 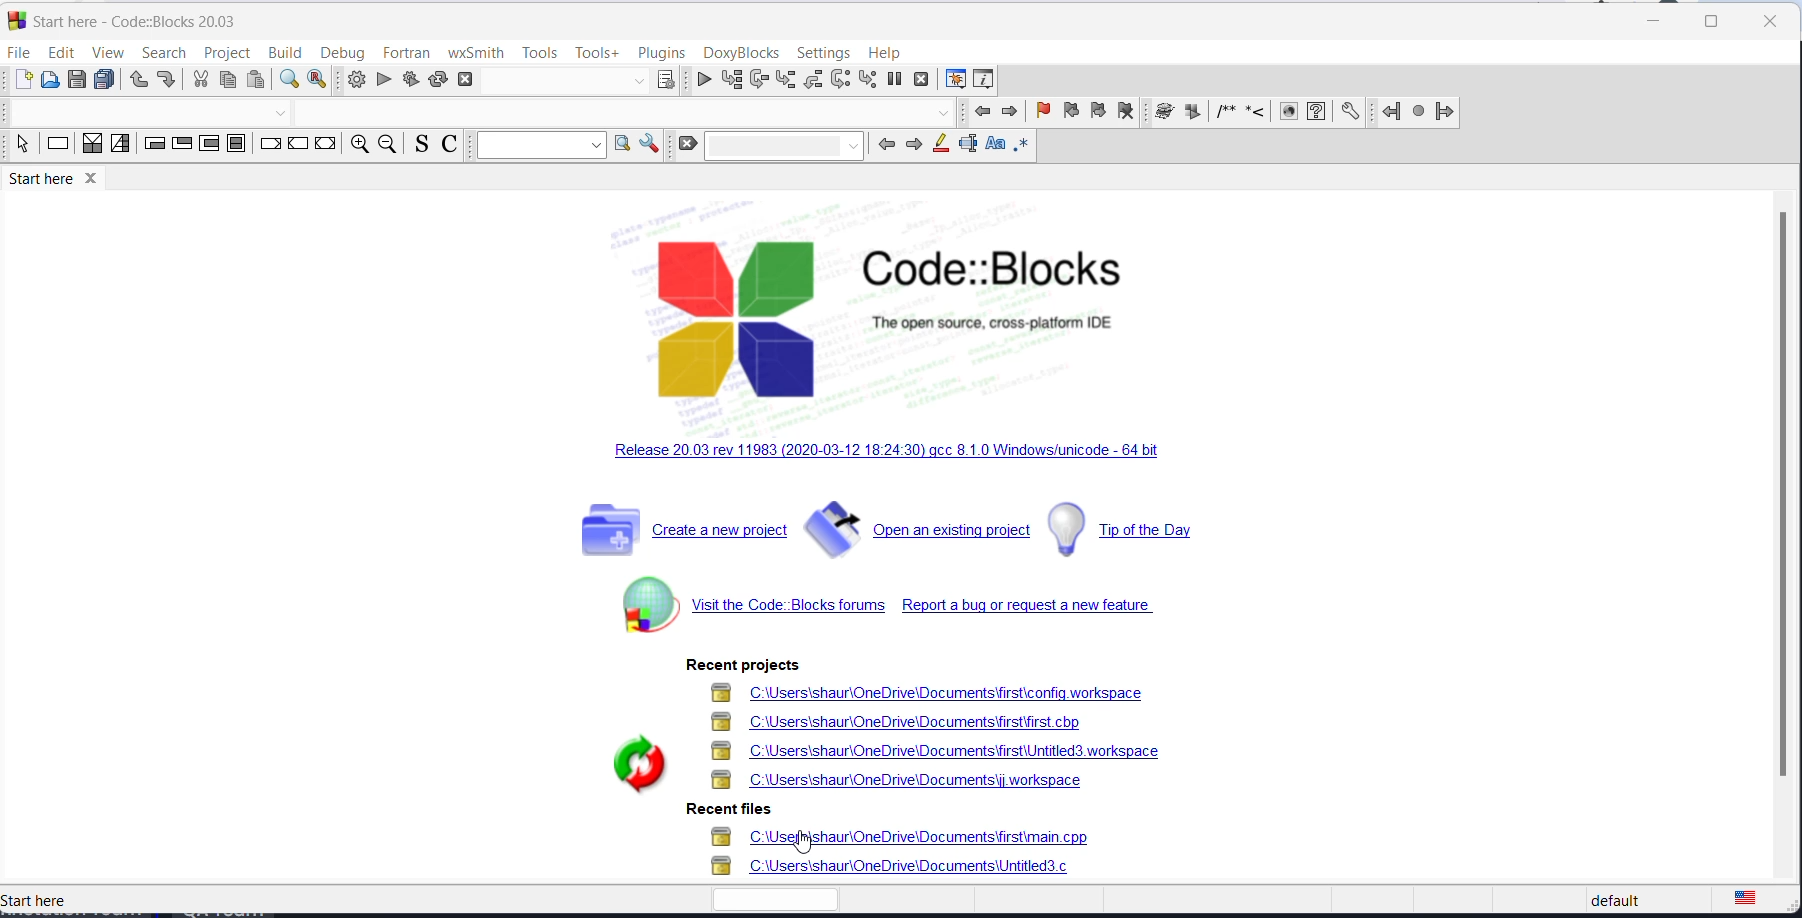 I want to click on tip of the day, so click(x=1139, y=528).